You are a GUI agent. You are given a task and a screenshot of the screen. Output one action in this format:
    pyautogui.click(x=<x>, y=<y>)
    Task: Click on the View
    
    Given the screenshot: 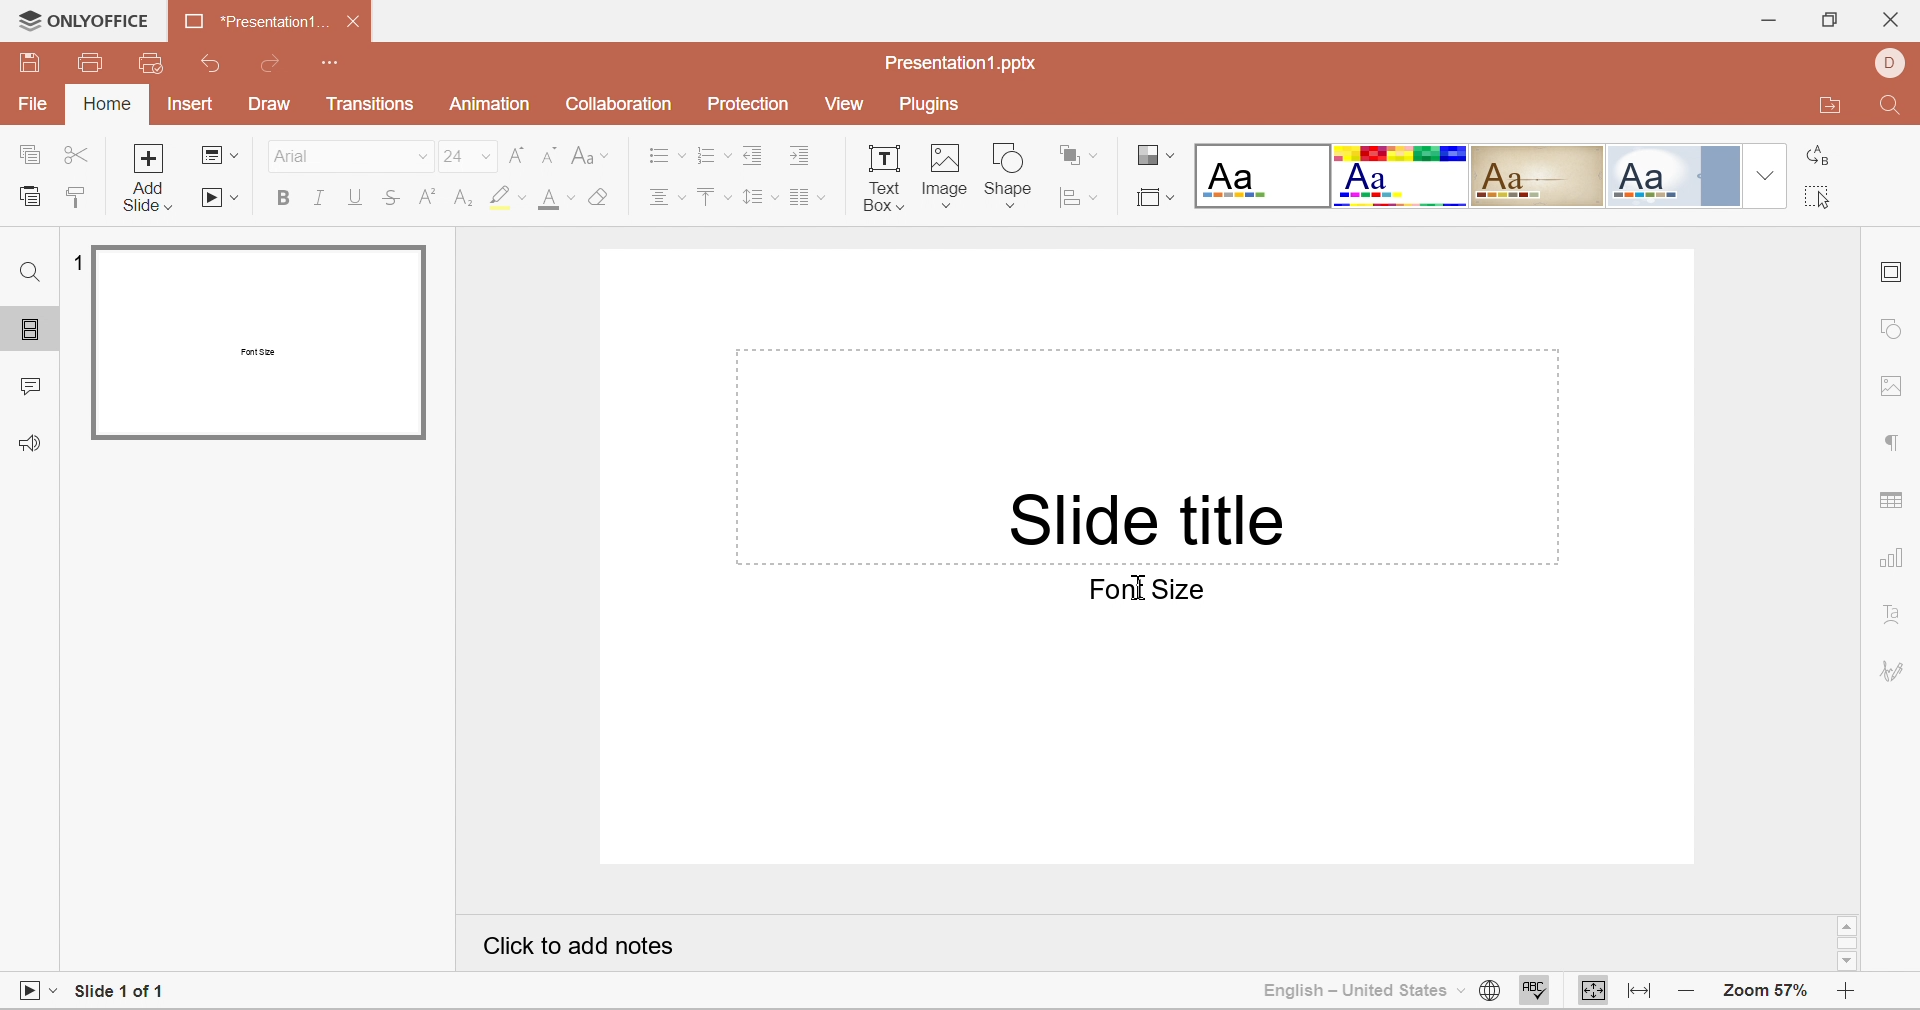 What is the action you would take?
    pyautogui.click(x=848, y=107)
    